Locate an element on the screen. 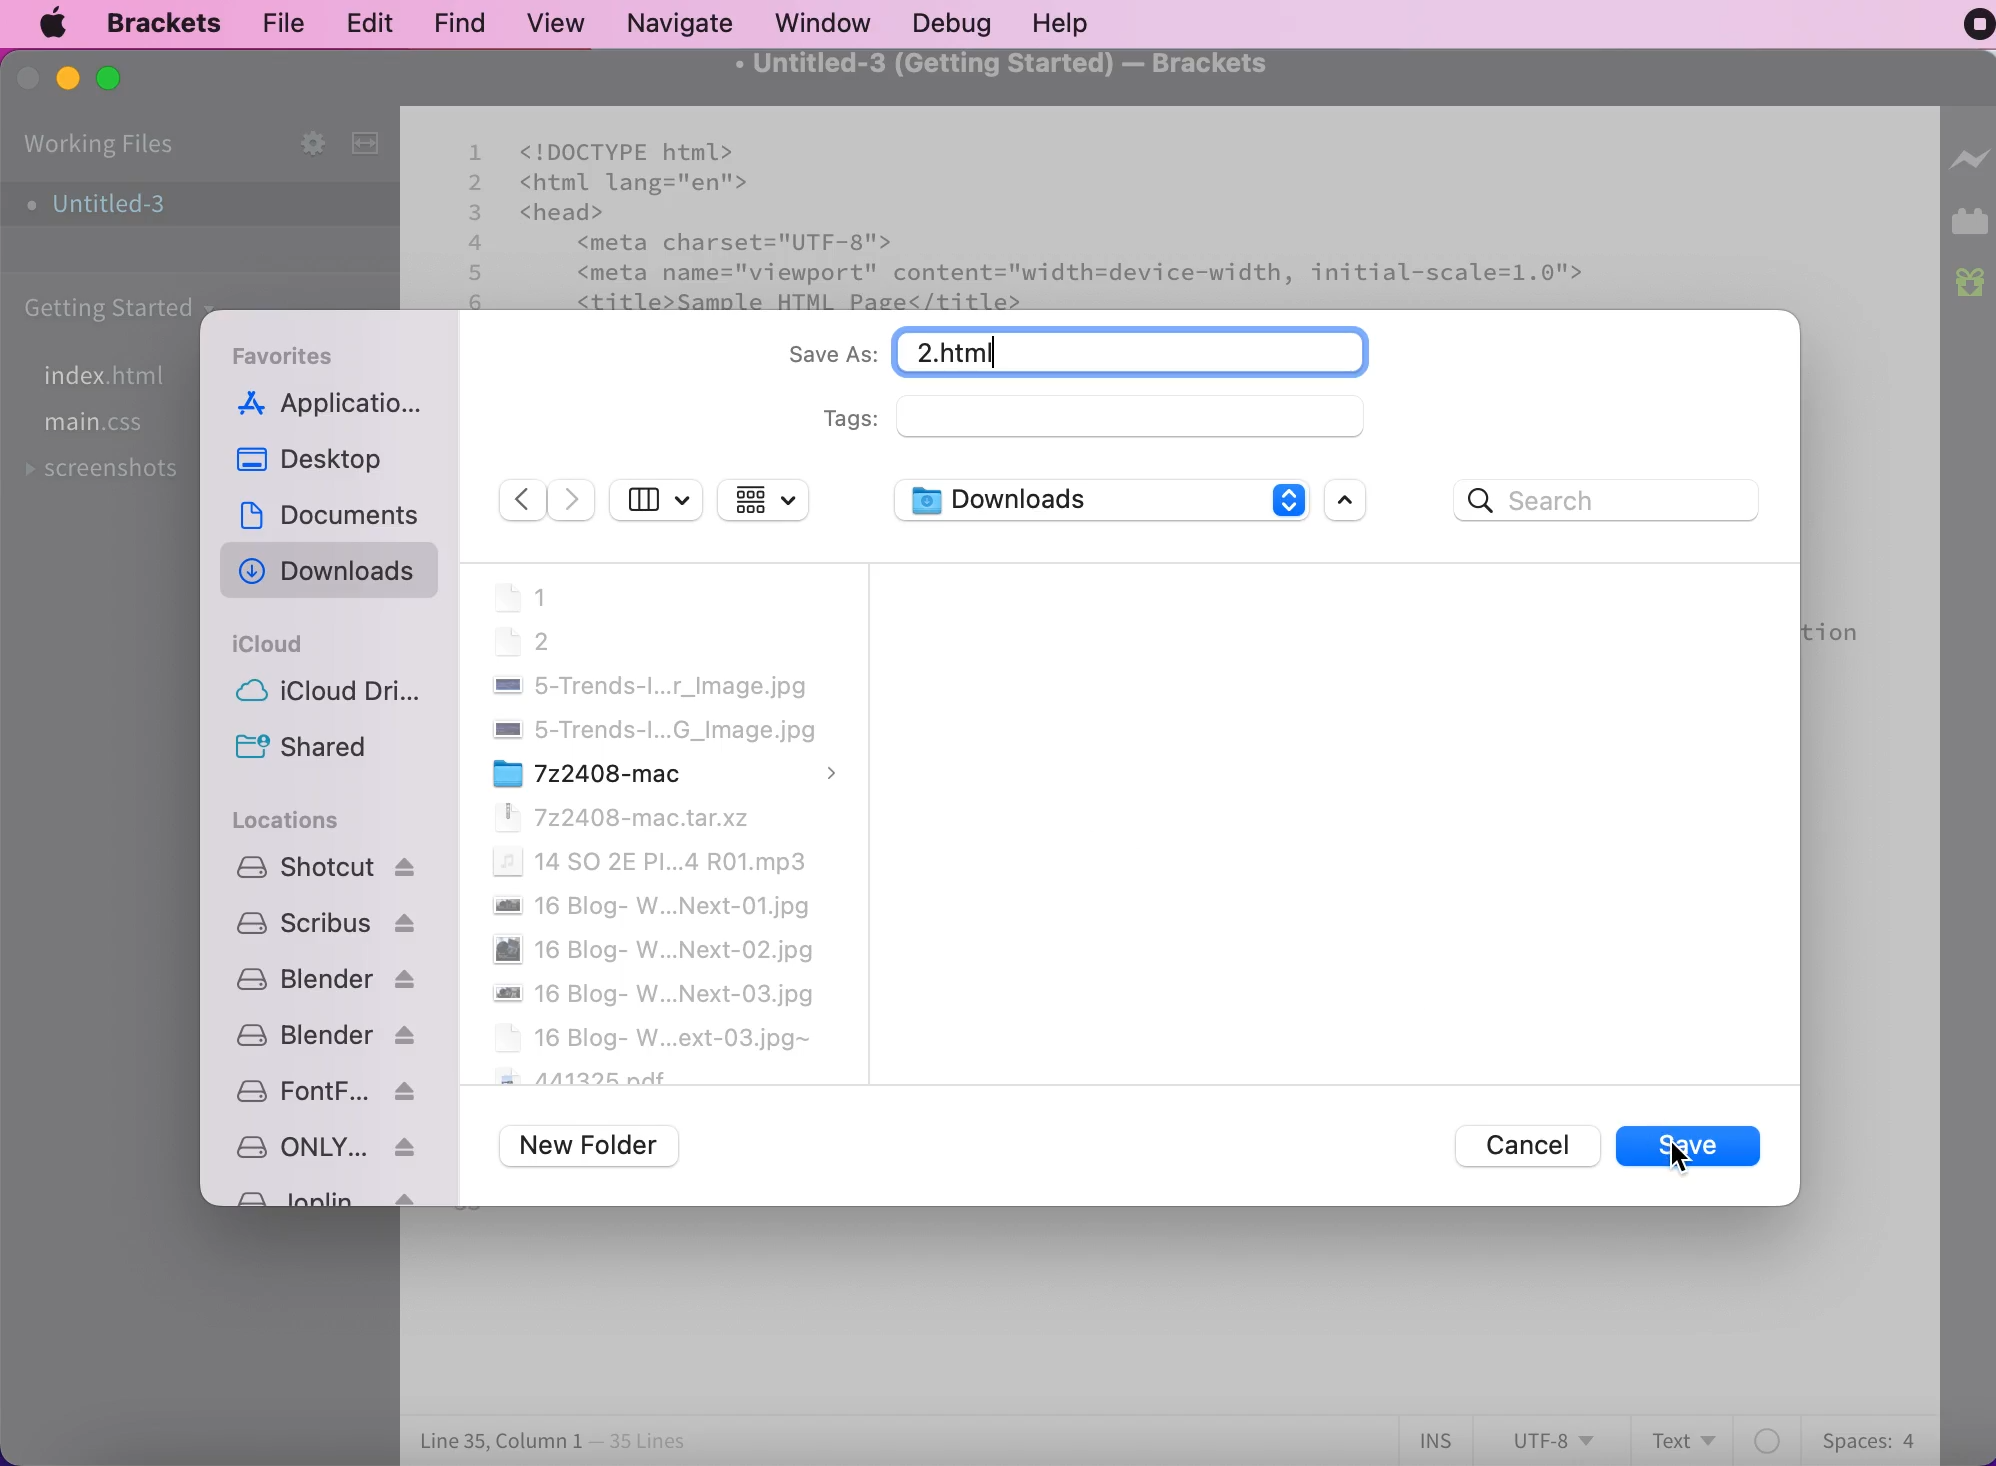 Image resolution: width=1996 pixels, height=1466 pixels. recording stopped is located at coordinates (1979, 27).